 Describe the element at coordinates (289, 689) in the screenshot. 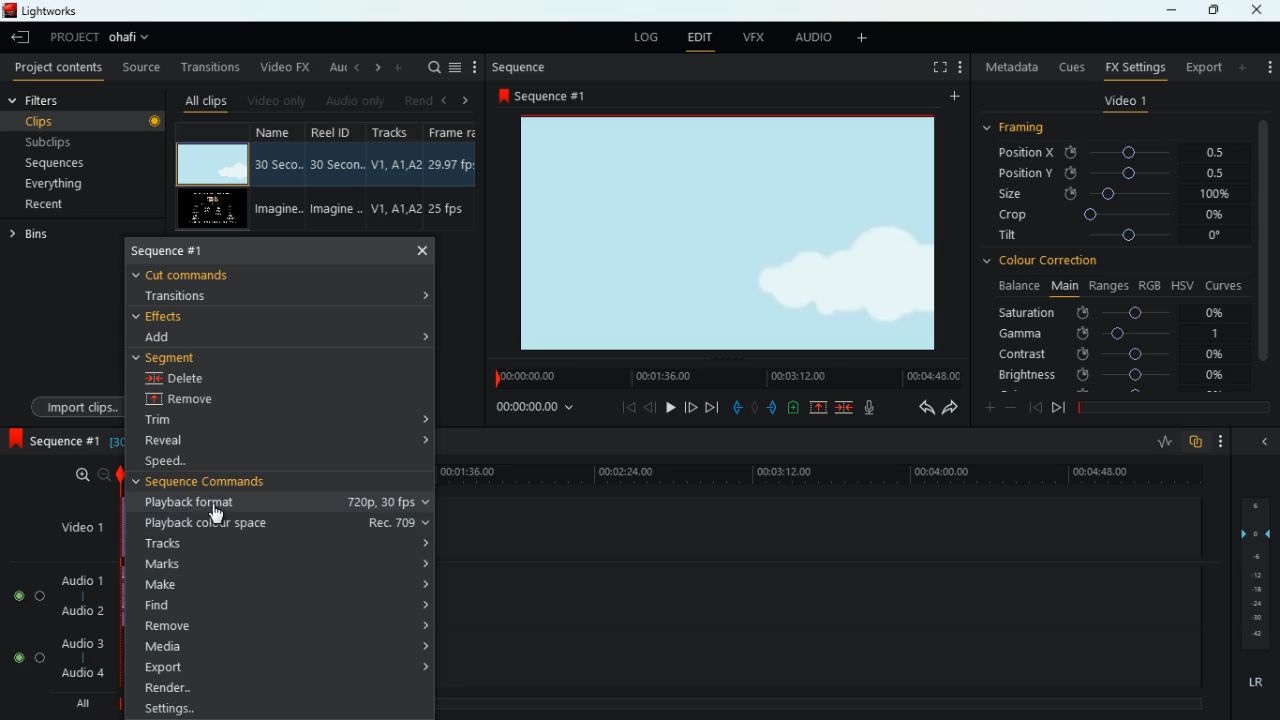

I see `render` at that location.